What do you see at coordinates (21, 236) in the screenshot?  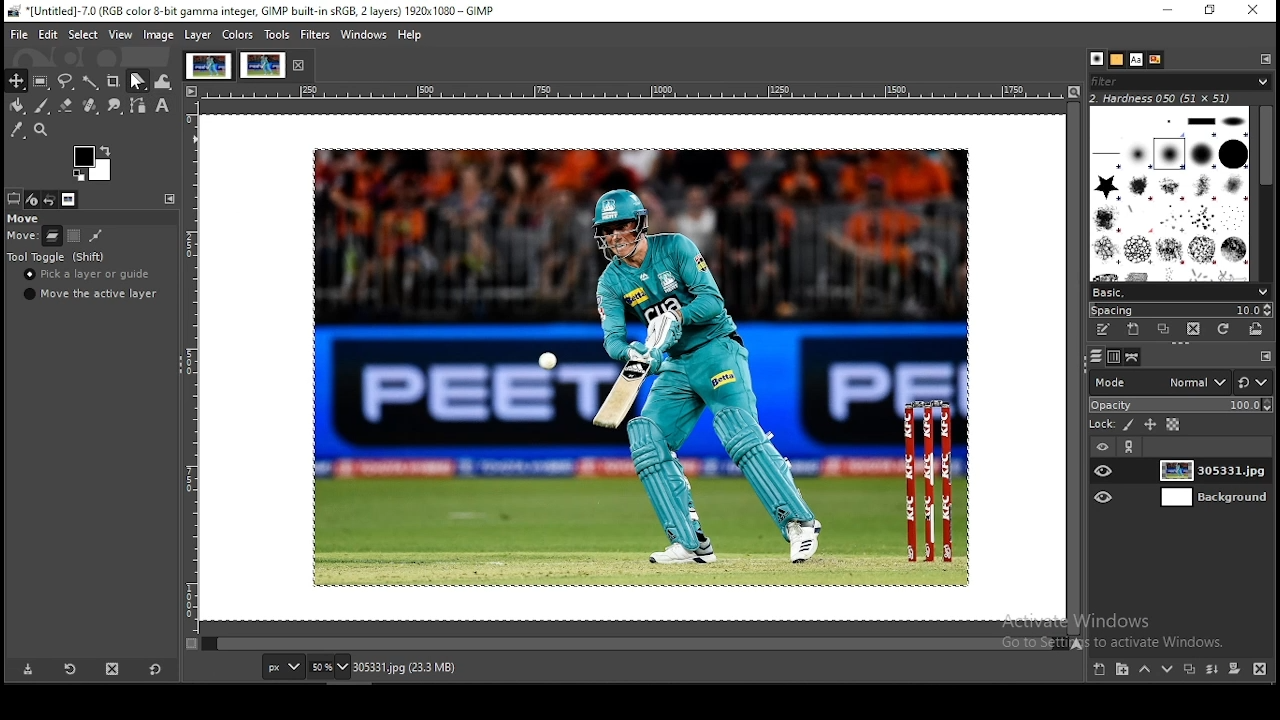 I see `move` at bounding box center [21, 236].